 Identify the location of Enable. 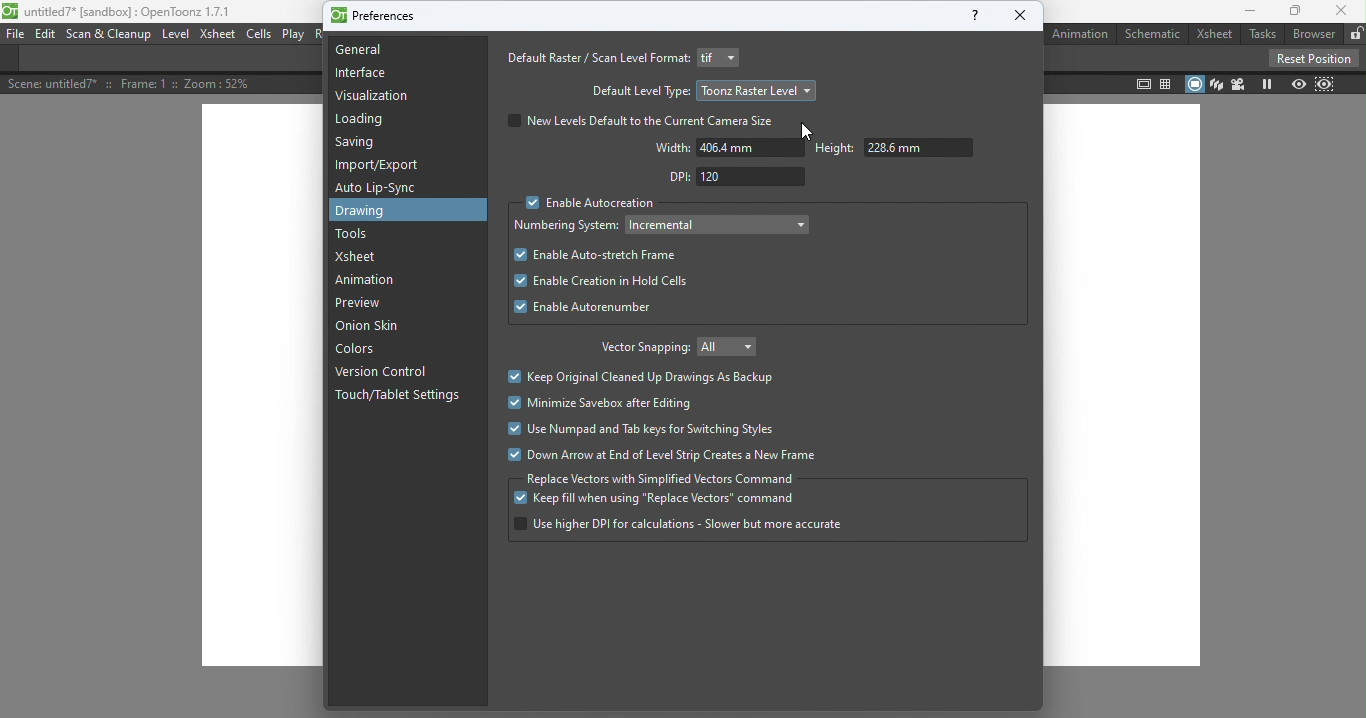
(586, 307).